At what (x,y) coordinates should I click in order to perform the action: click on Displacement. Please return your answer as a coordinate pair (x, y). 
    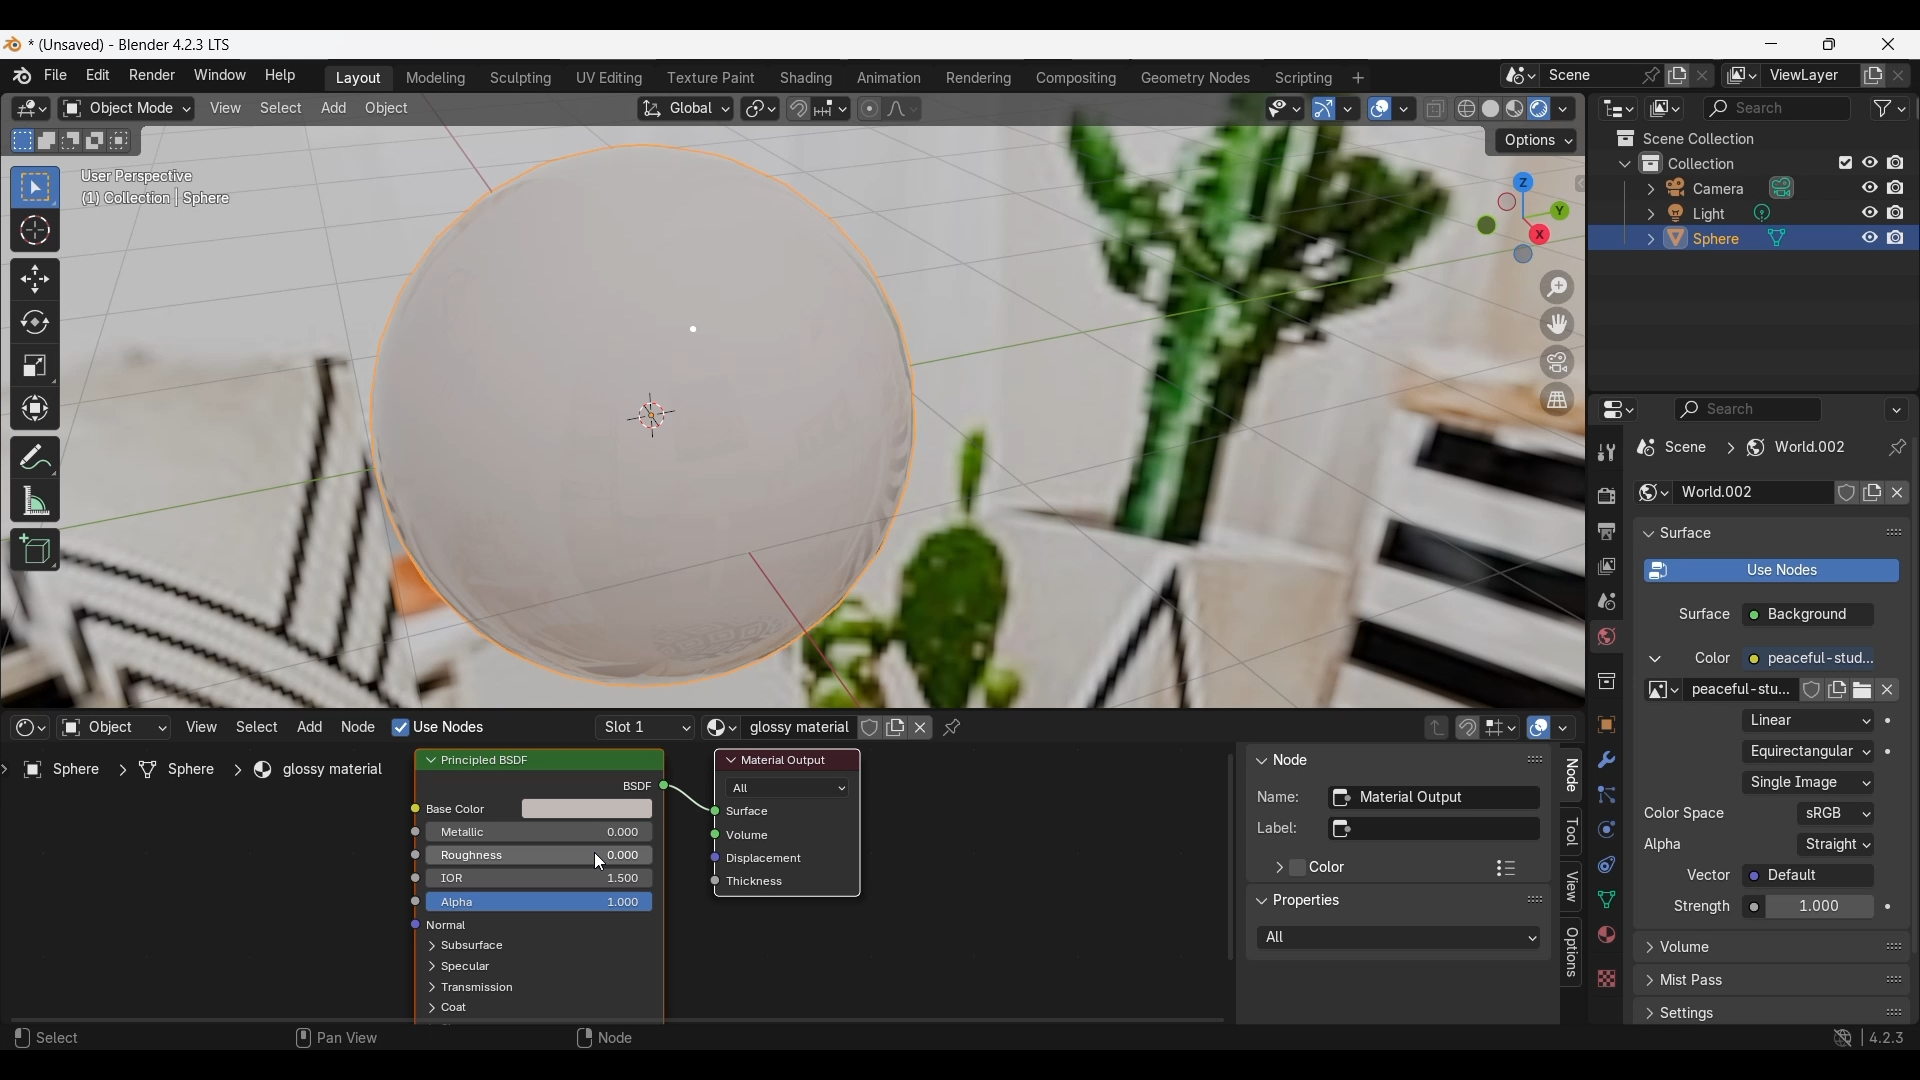
    Looking at the image, I should click on (771, 859).